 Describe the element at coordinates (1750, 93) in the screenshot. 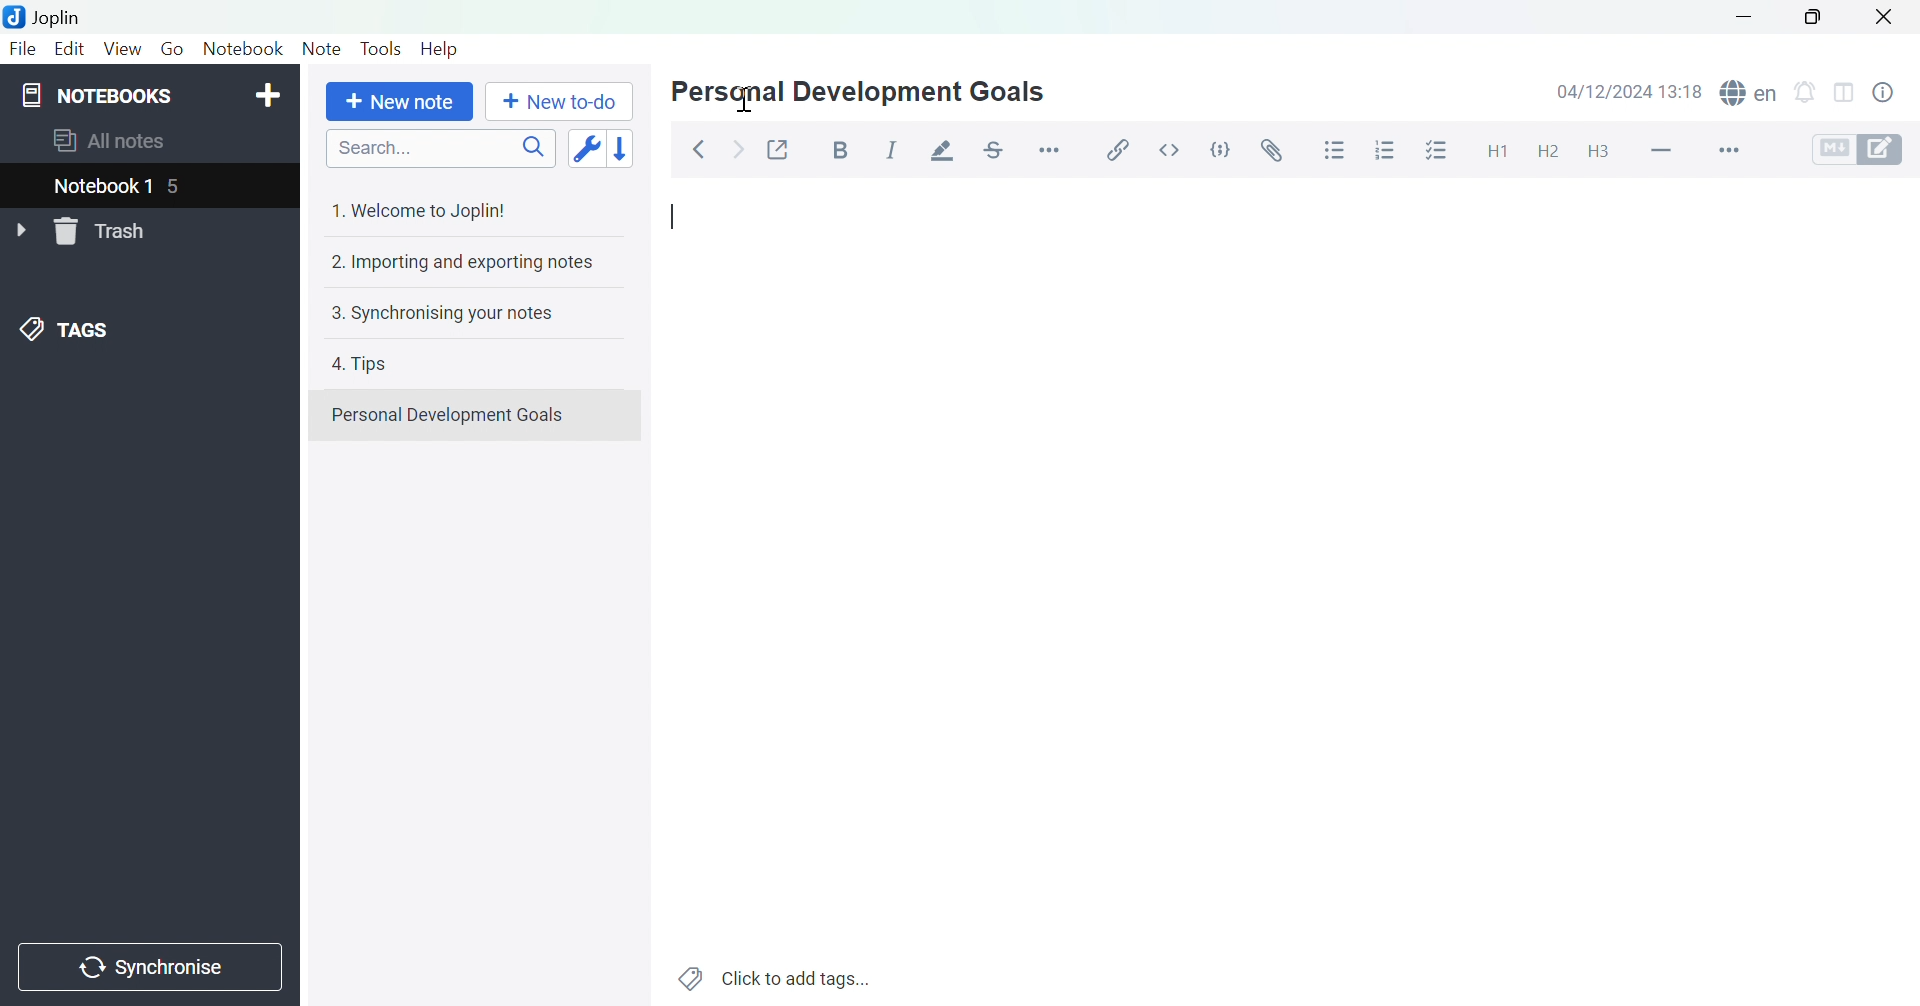

I see `spell checker` at that location.